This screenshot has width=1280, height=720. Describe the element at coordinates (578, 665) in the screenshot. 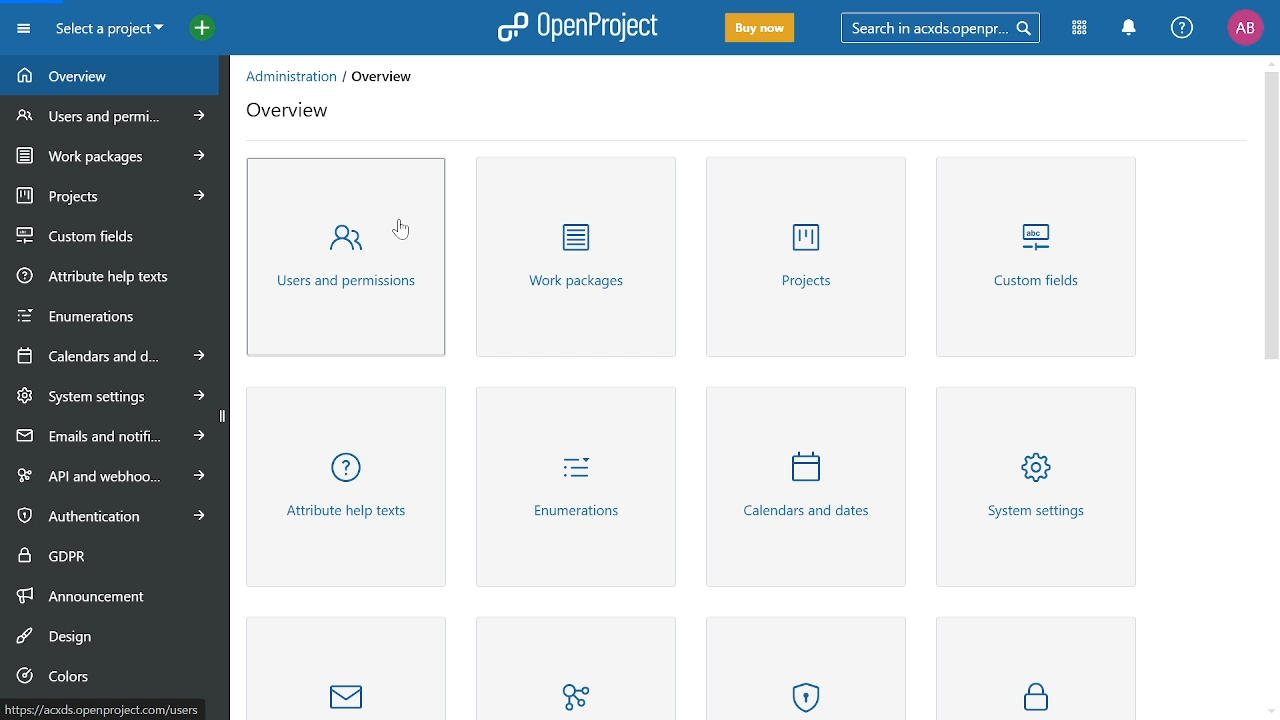

I see `API and webhooks` at that location.